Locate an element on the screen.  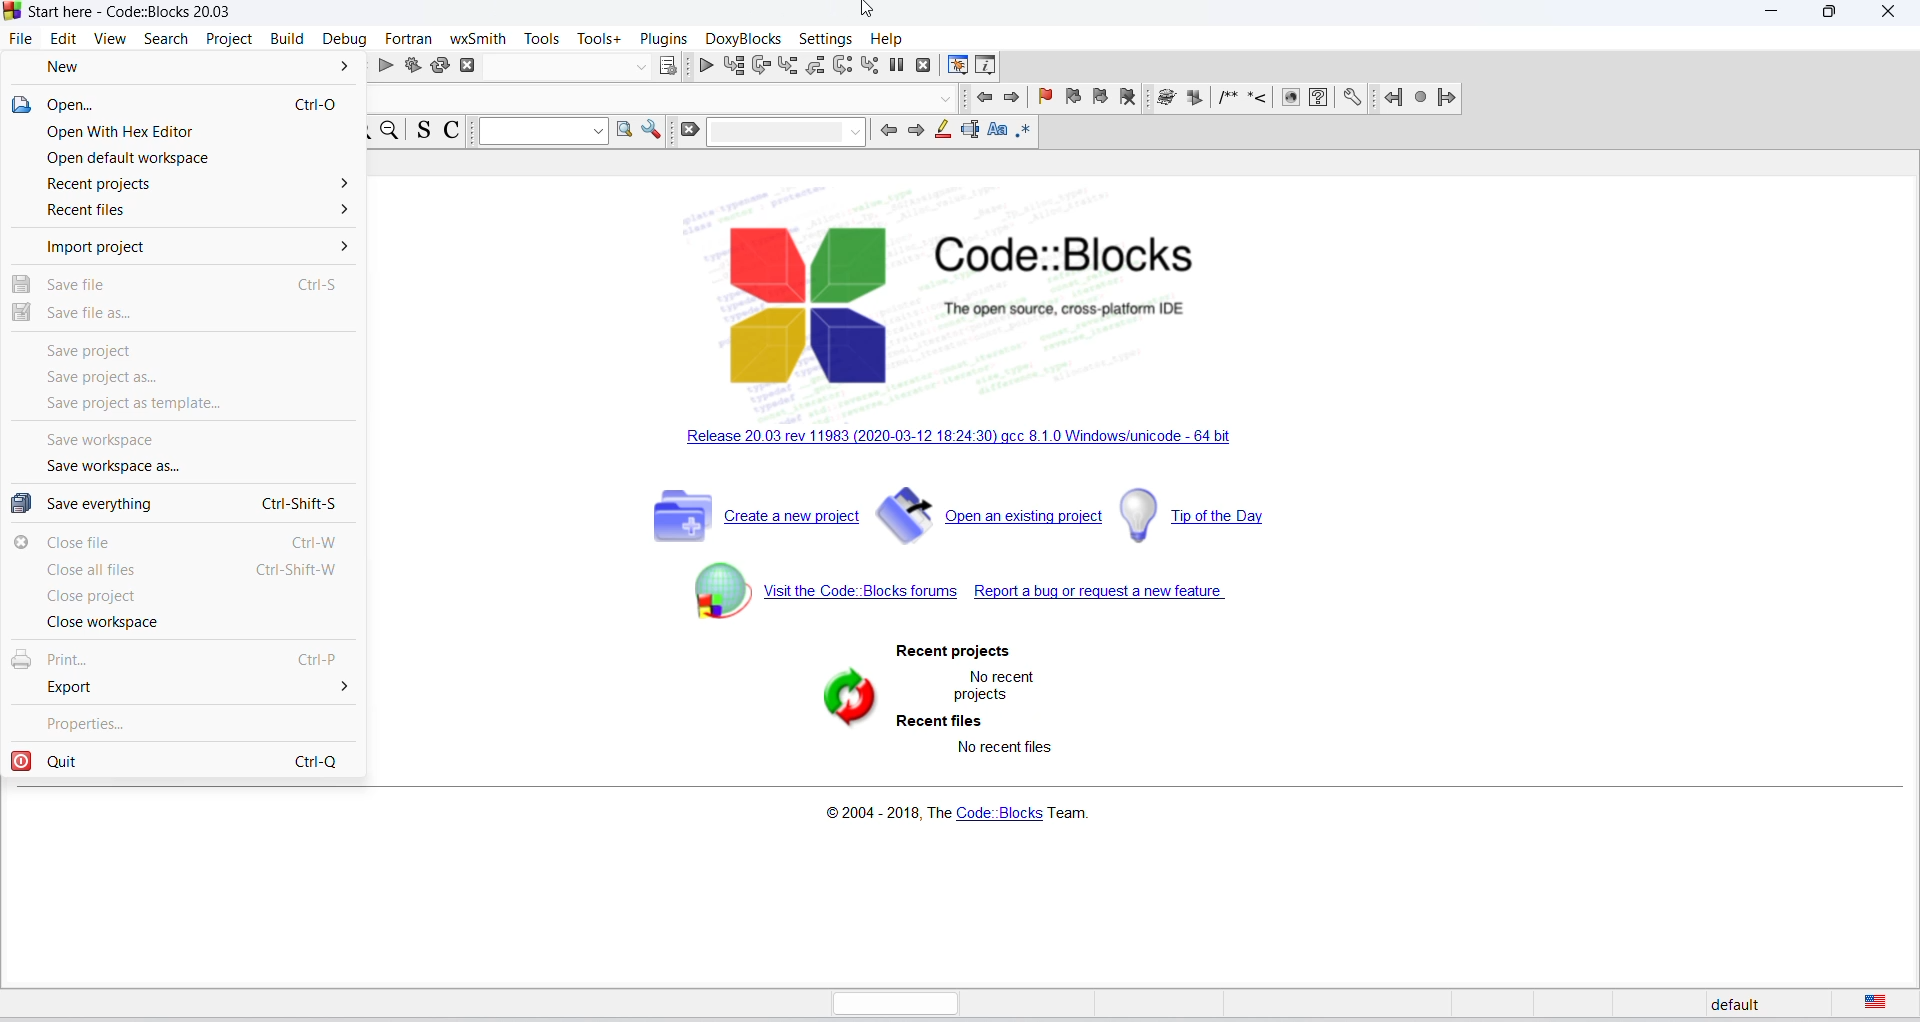
stop debugging is located at coordinates (927, 66).